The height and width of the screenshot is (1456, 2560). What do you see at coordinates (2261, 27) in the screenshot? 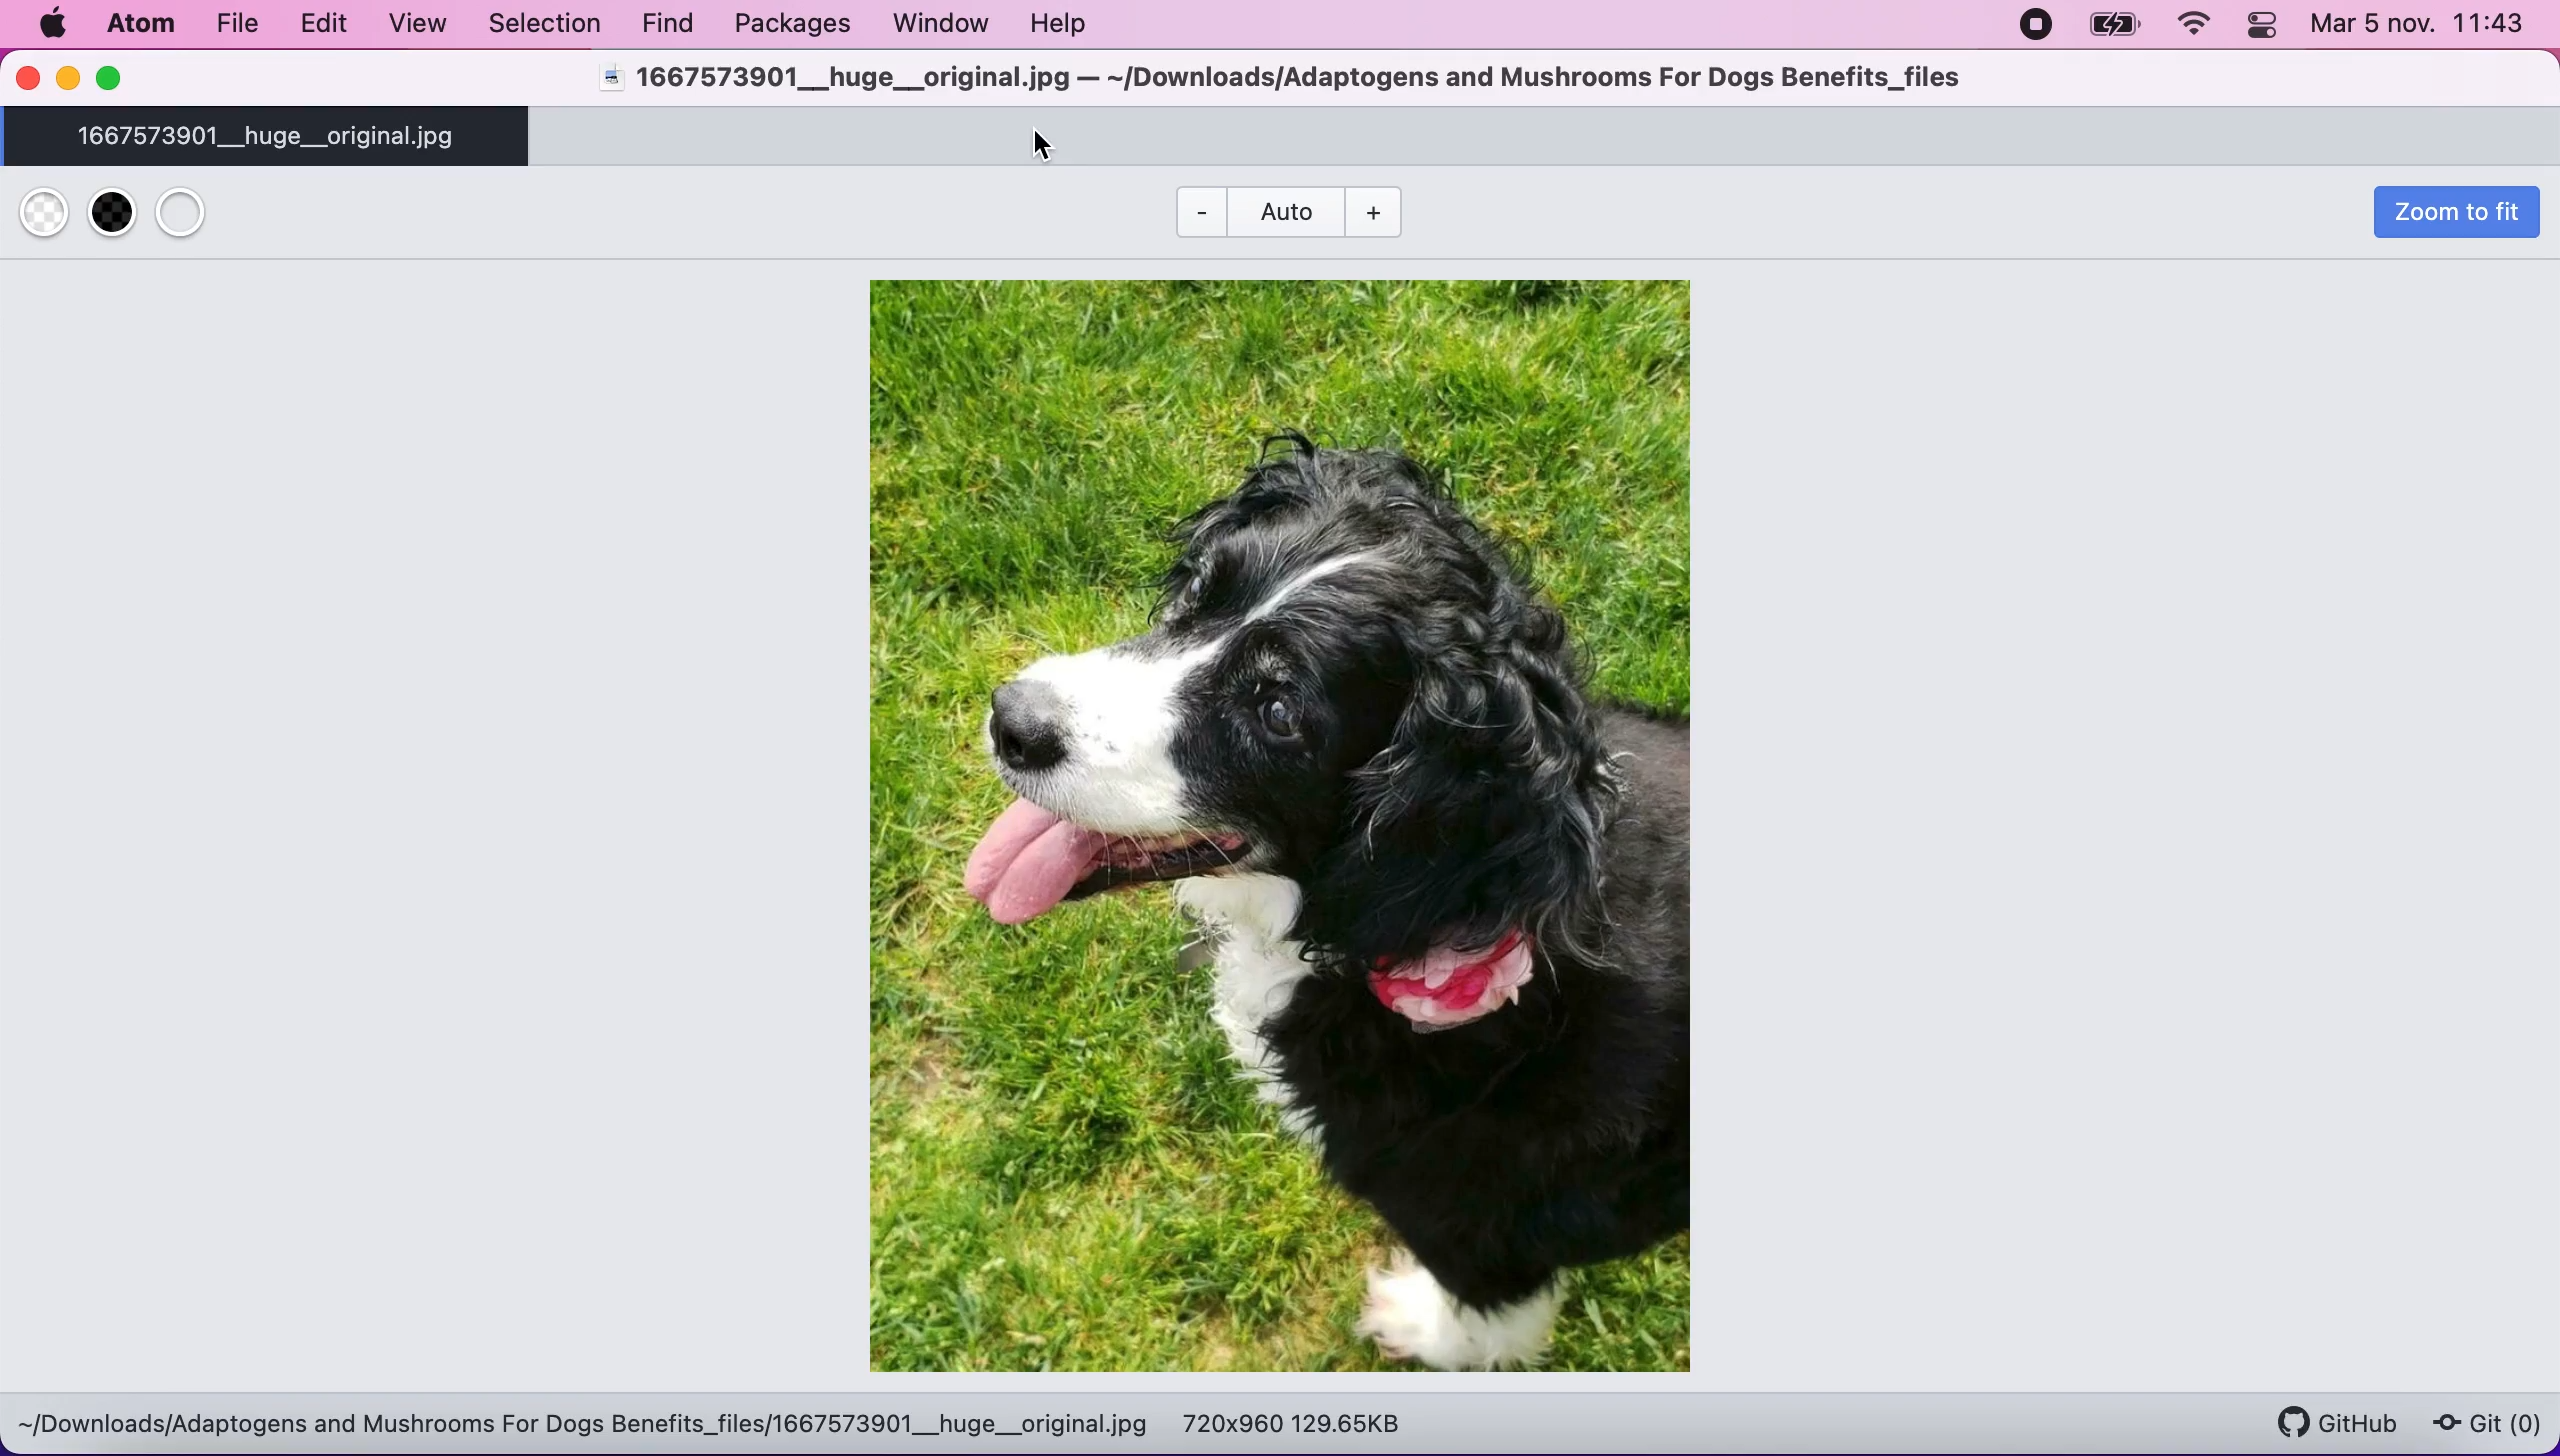
I see `panel control` at bounding box center [2261, 27].